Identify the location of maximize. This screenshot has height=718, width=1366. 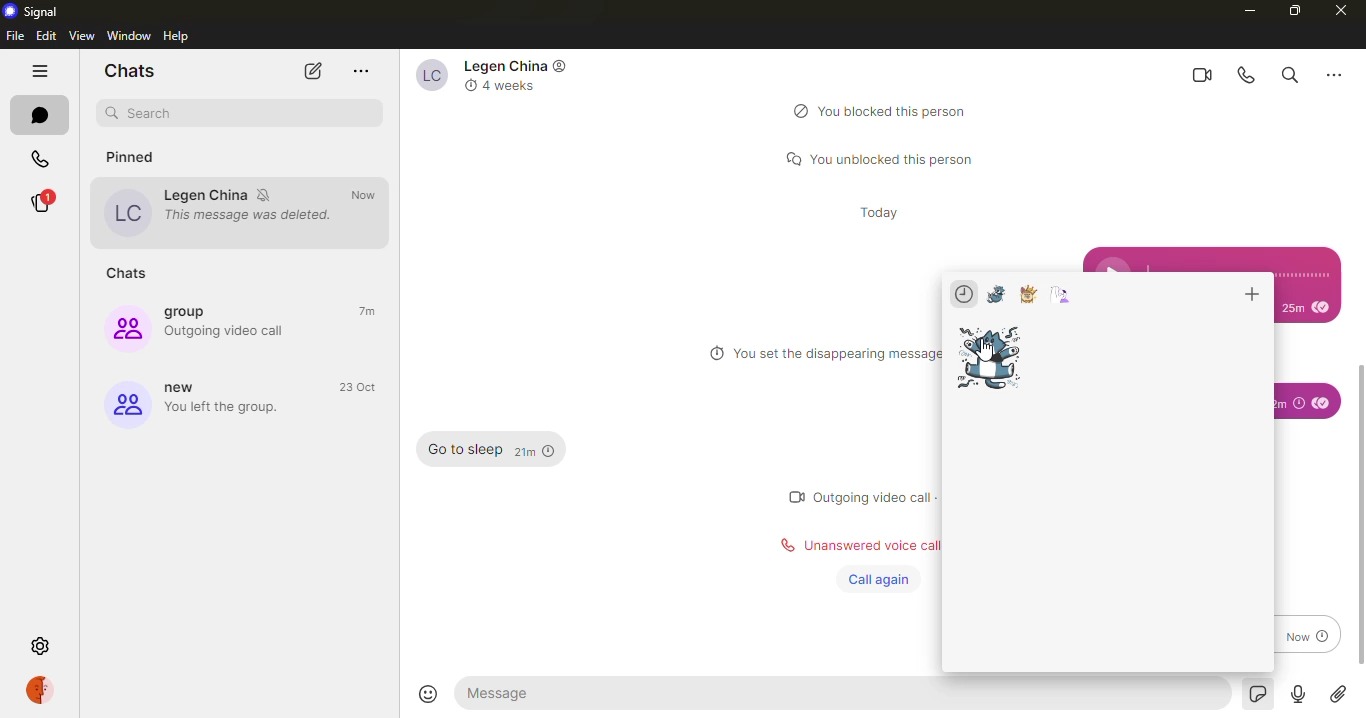
(1291, 12).